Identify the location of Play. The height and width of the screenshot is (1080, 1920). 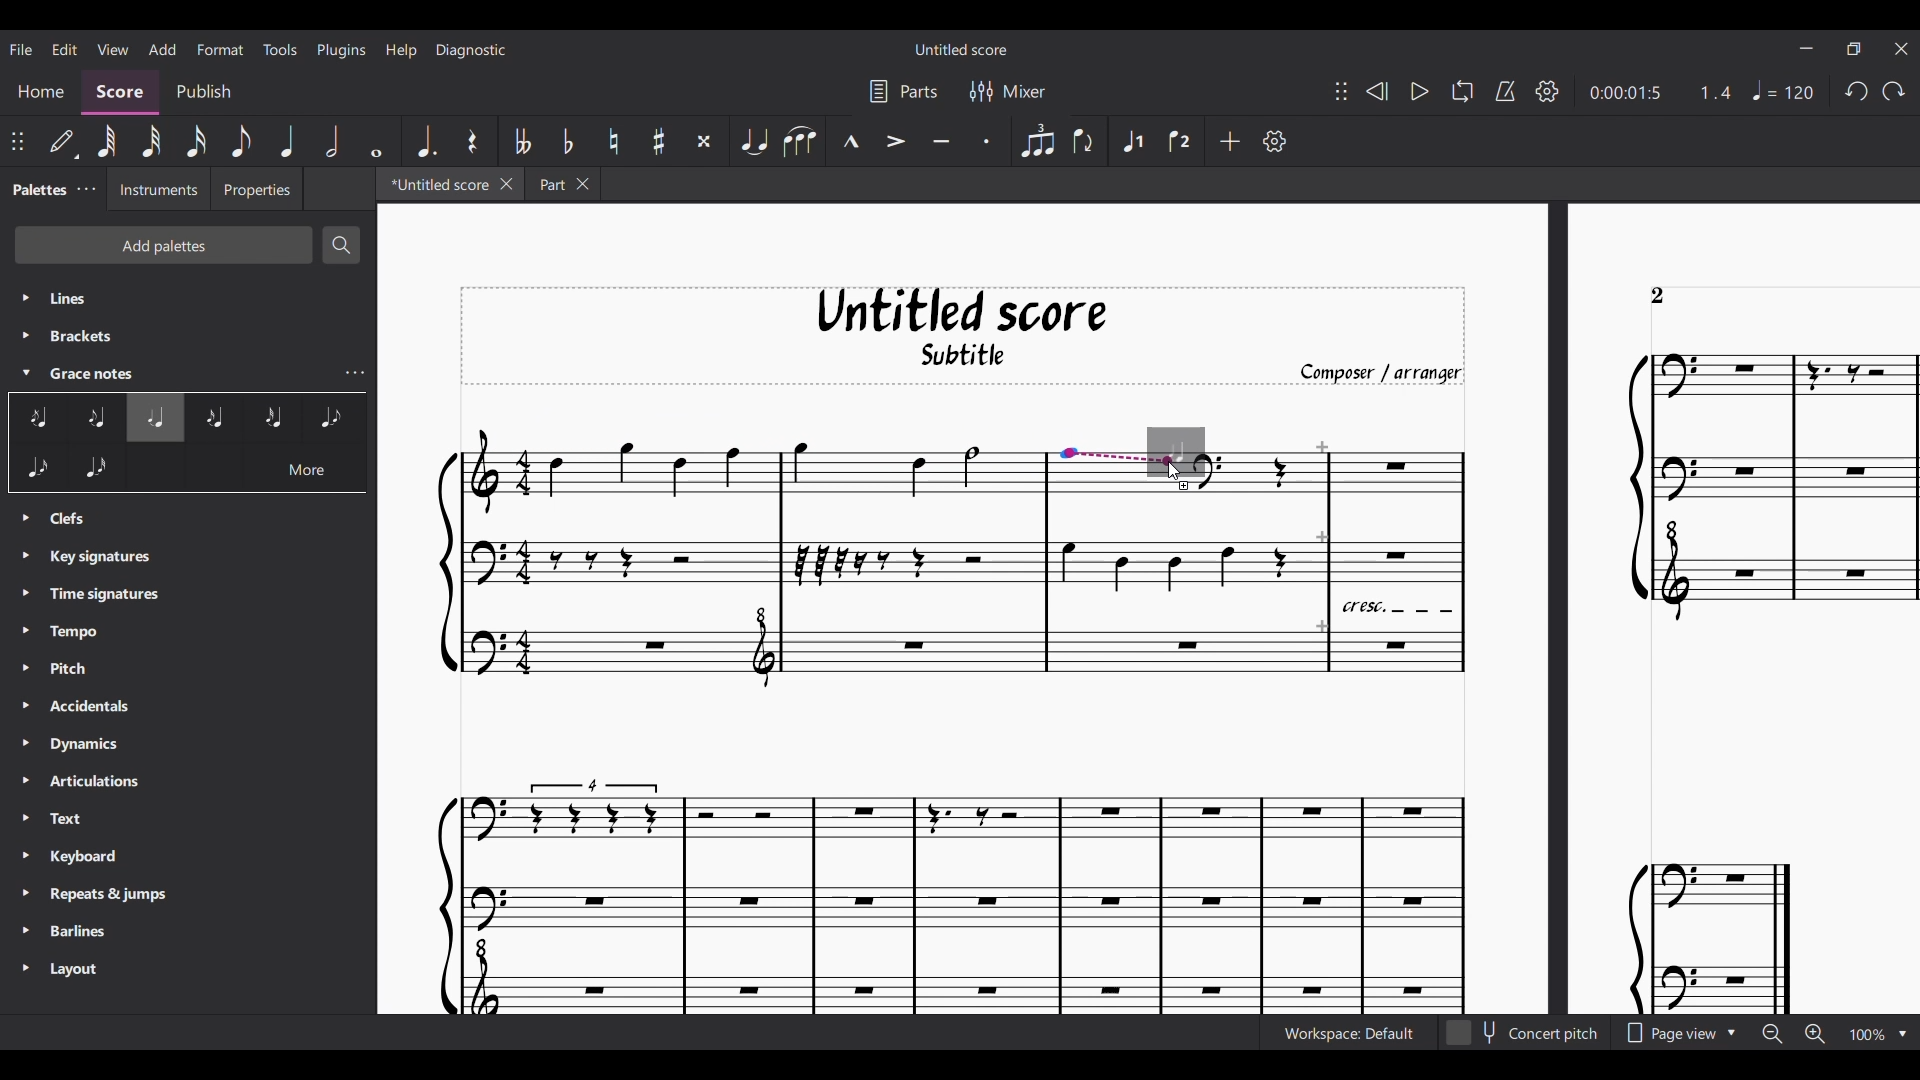
(1420, 91).